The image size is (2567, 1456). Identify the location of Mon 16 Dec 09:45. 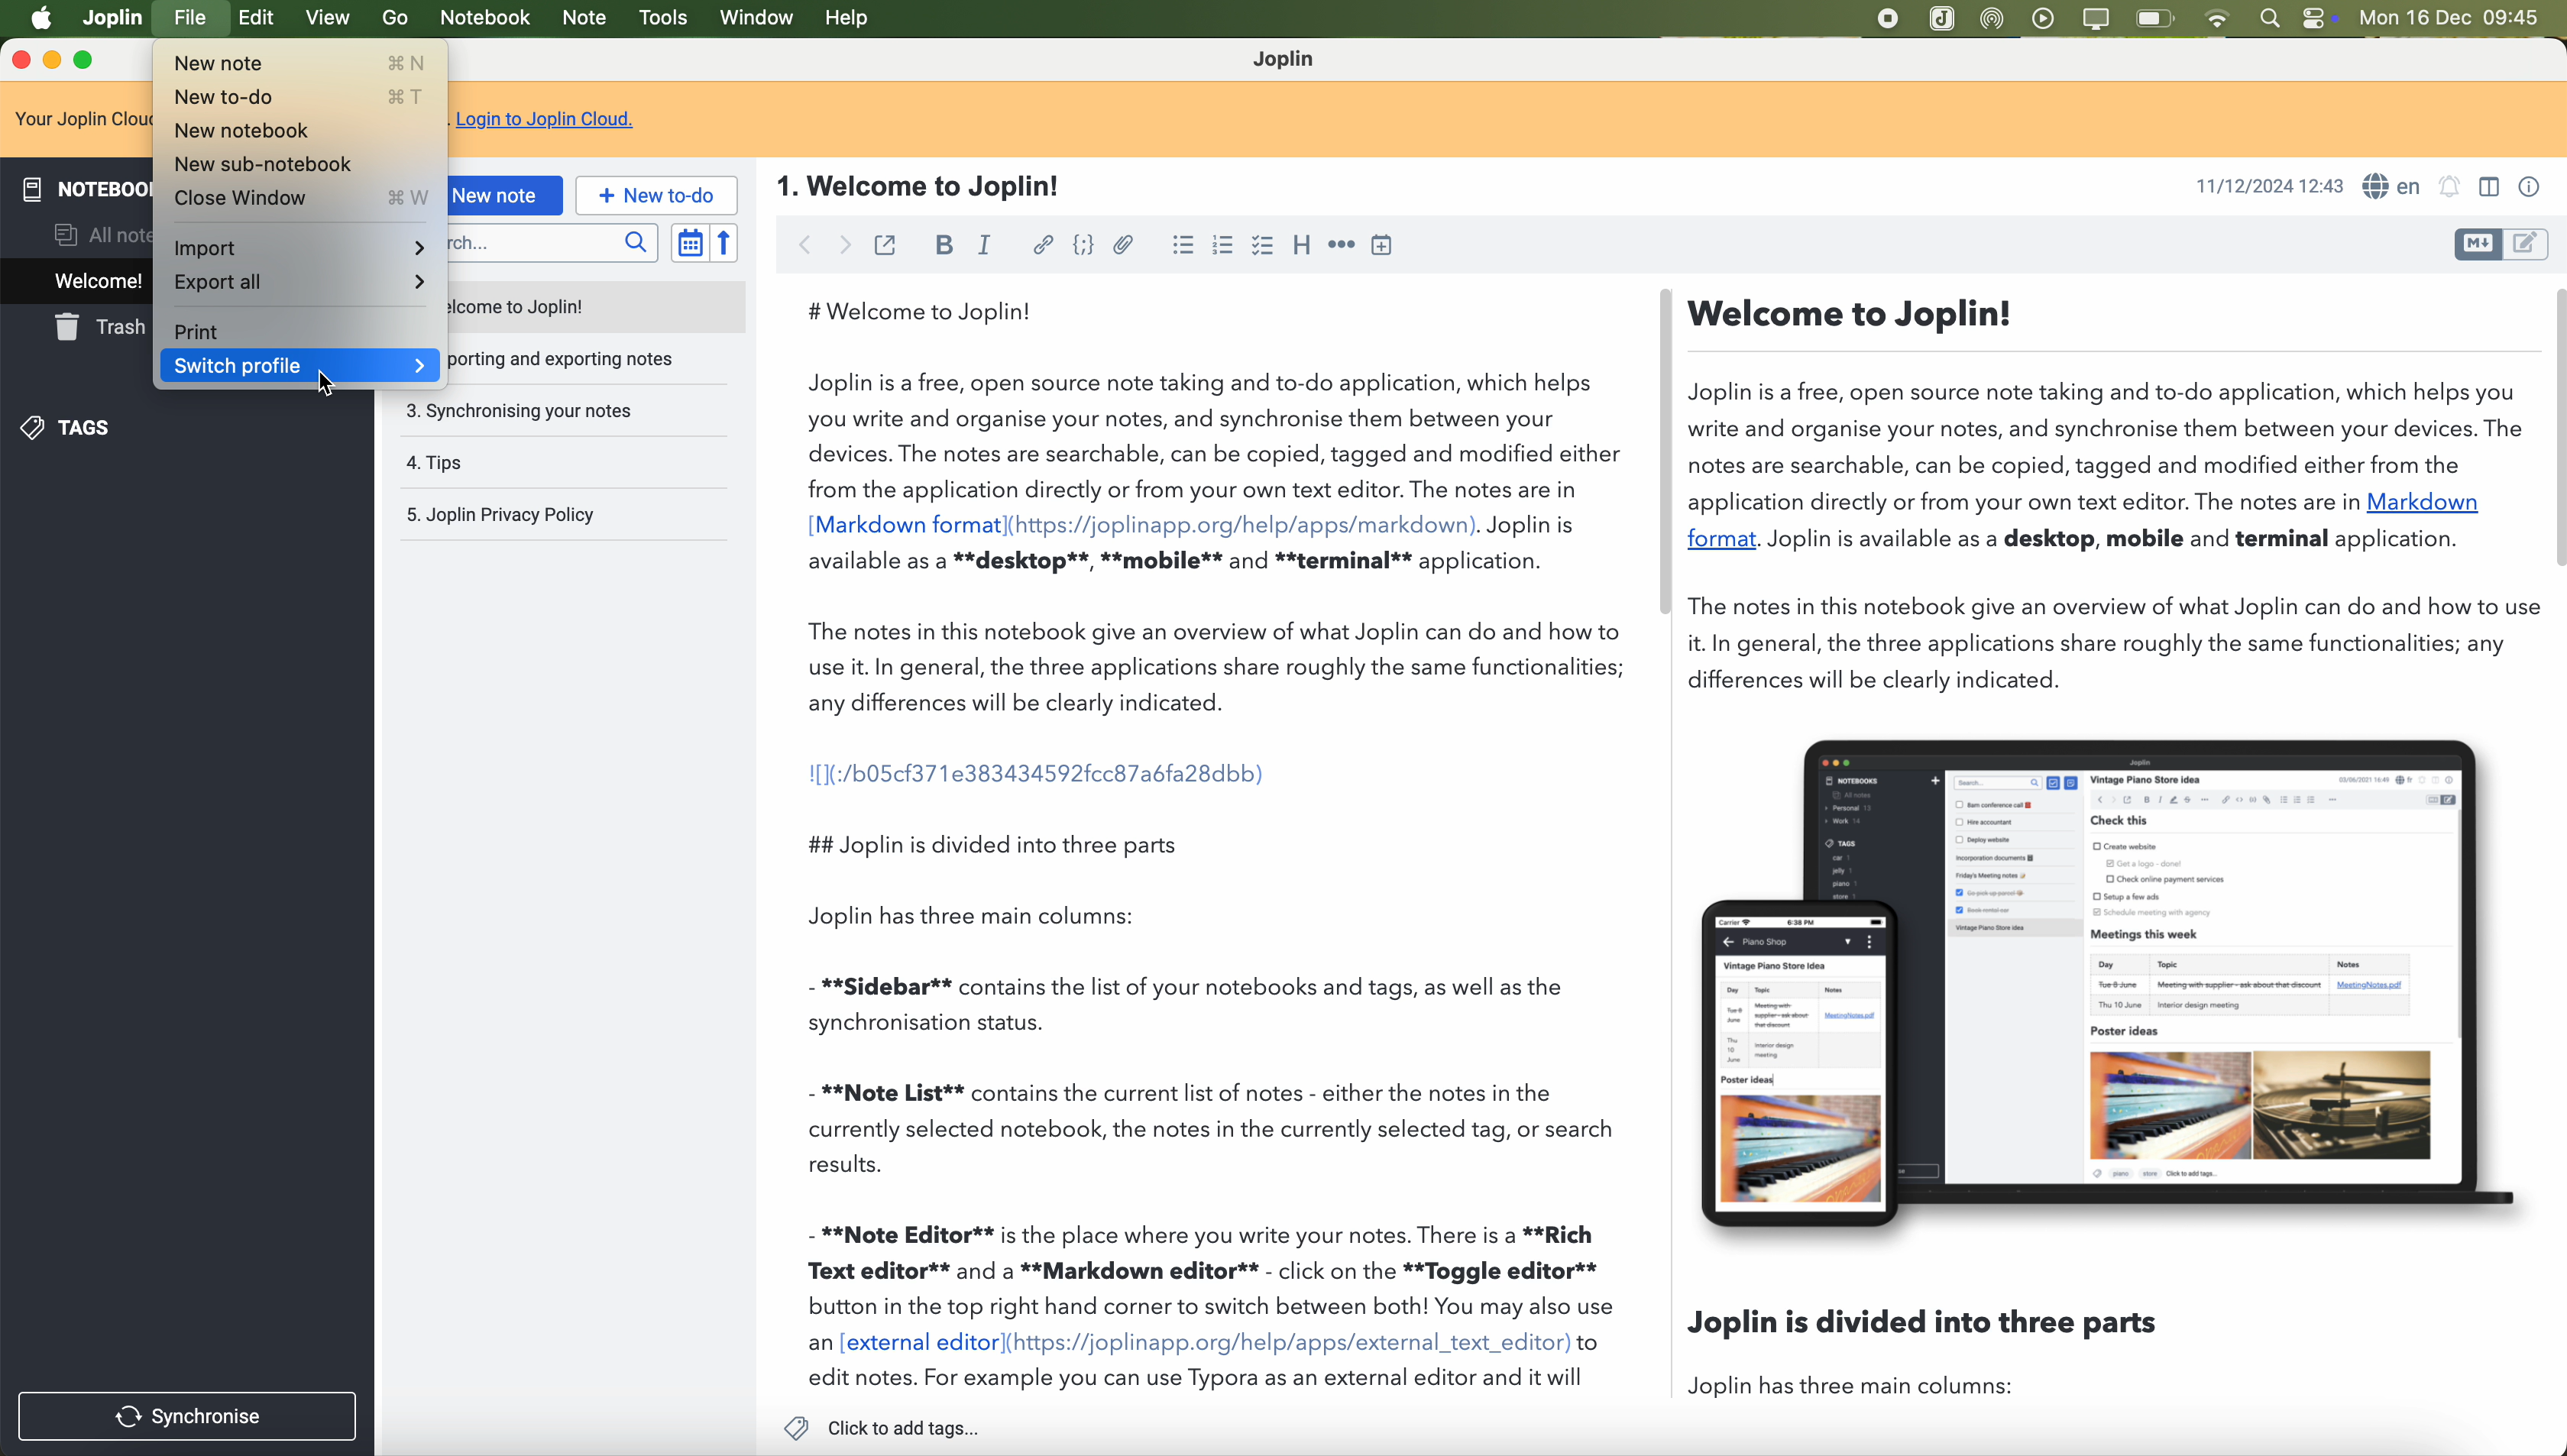
(2453, 19).